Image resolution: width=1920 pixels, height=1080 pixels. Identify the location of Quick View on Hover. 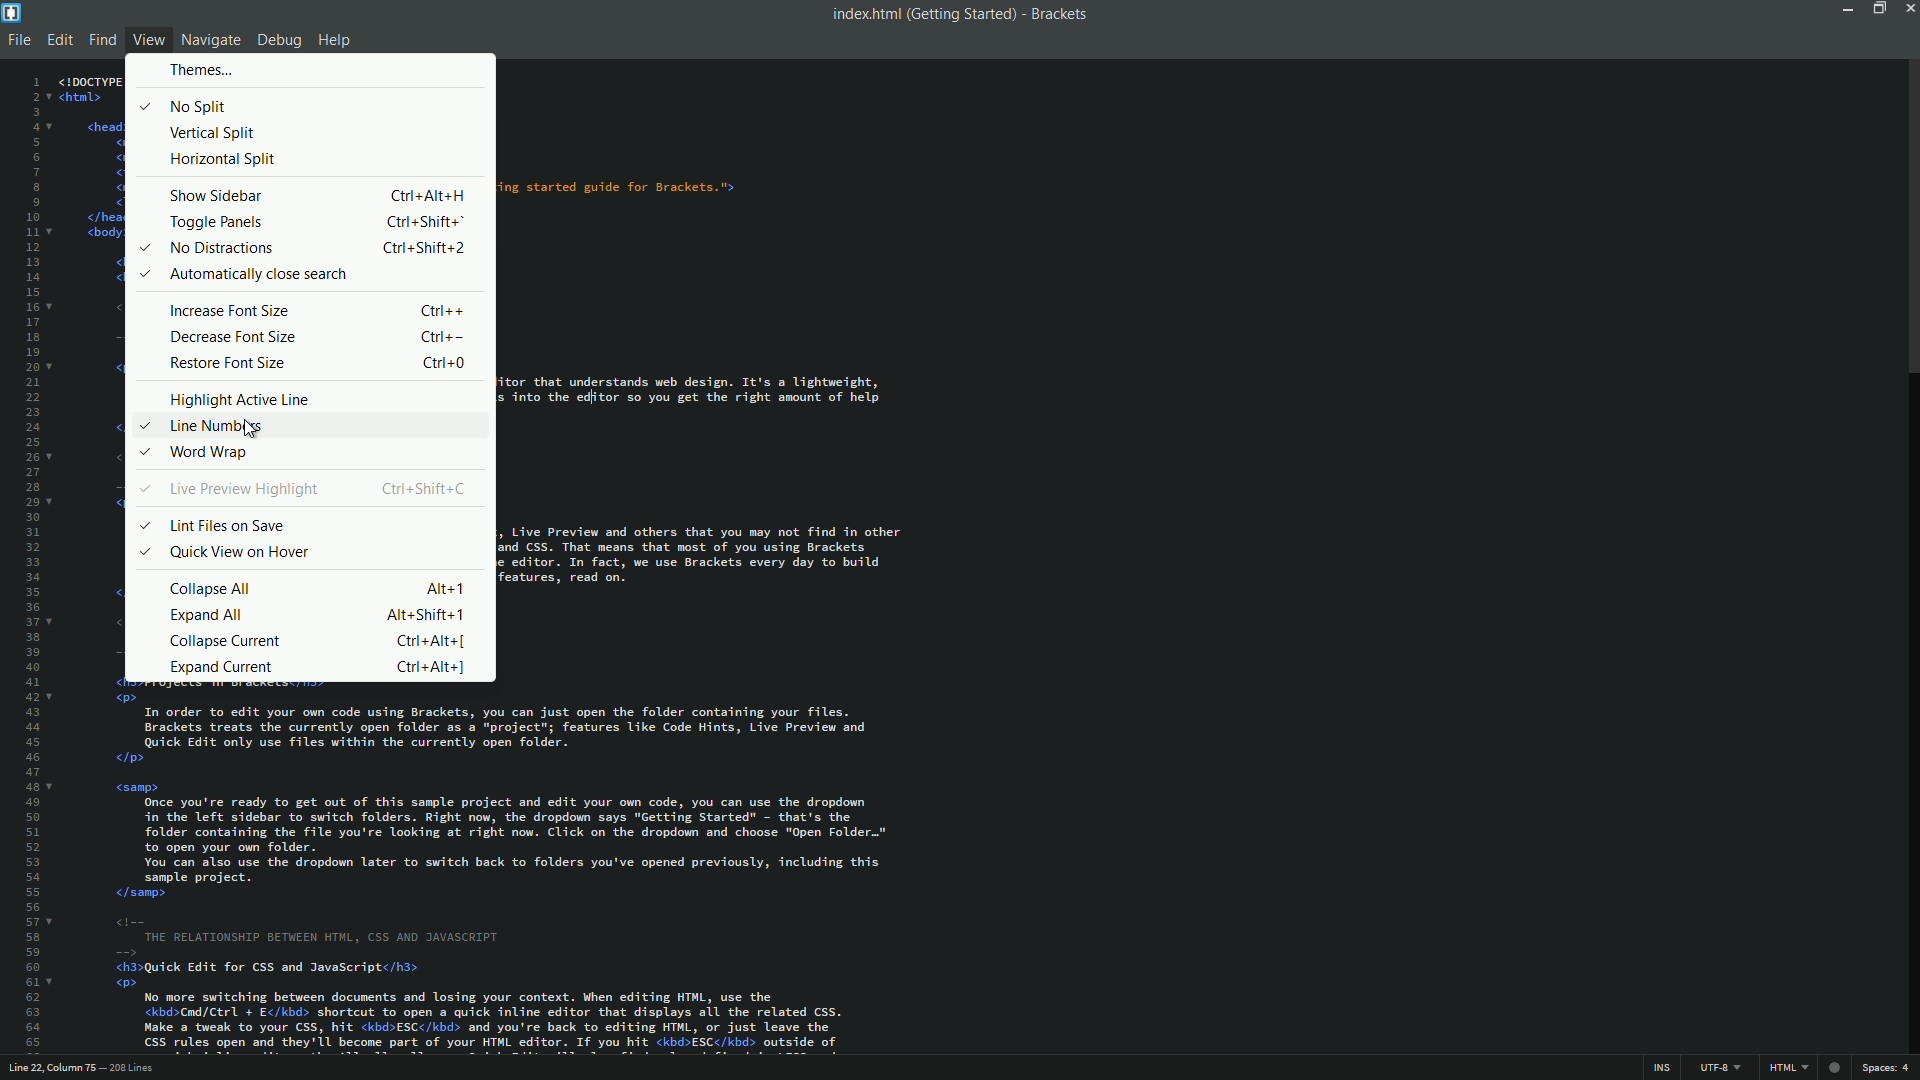
(224, 552).